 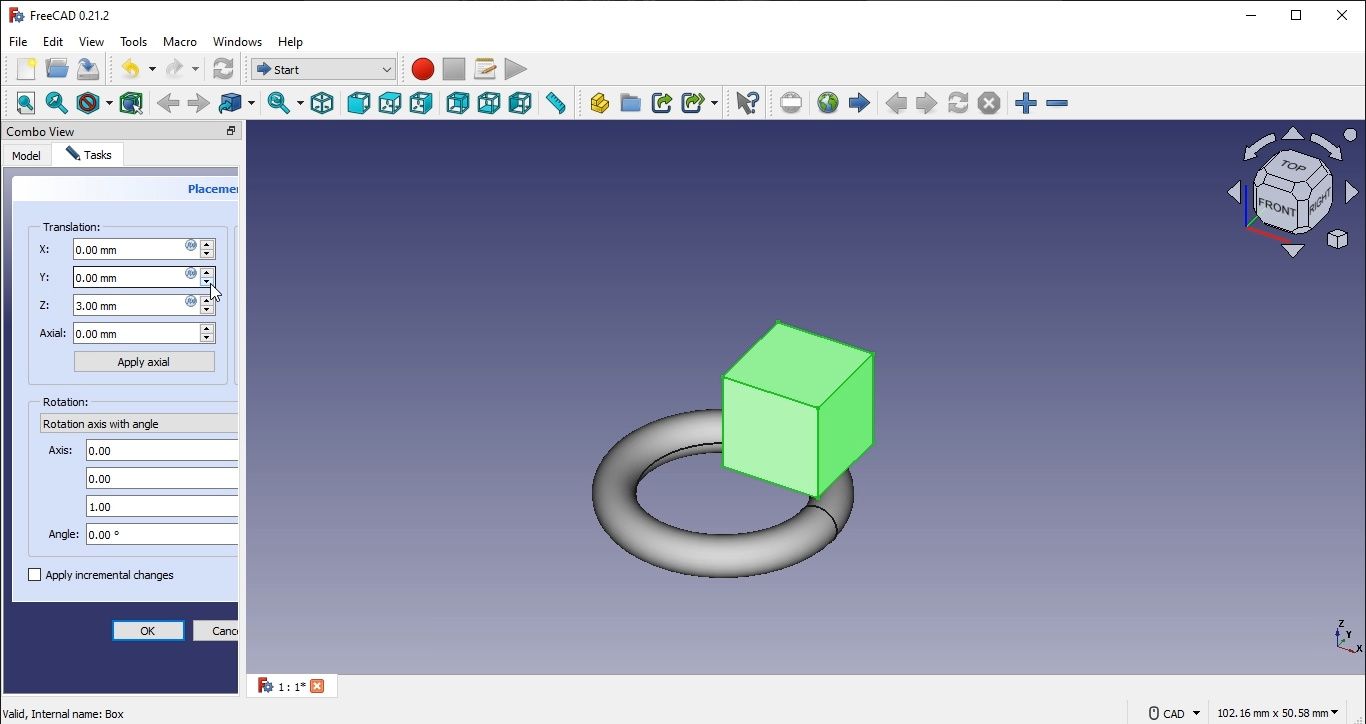 I want to click on previouspage, so click(x=896, y=103).